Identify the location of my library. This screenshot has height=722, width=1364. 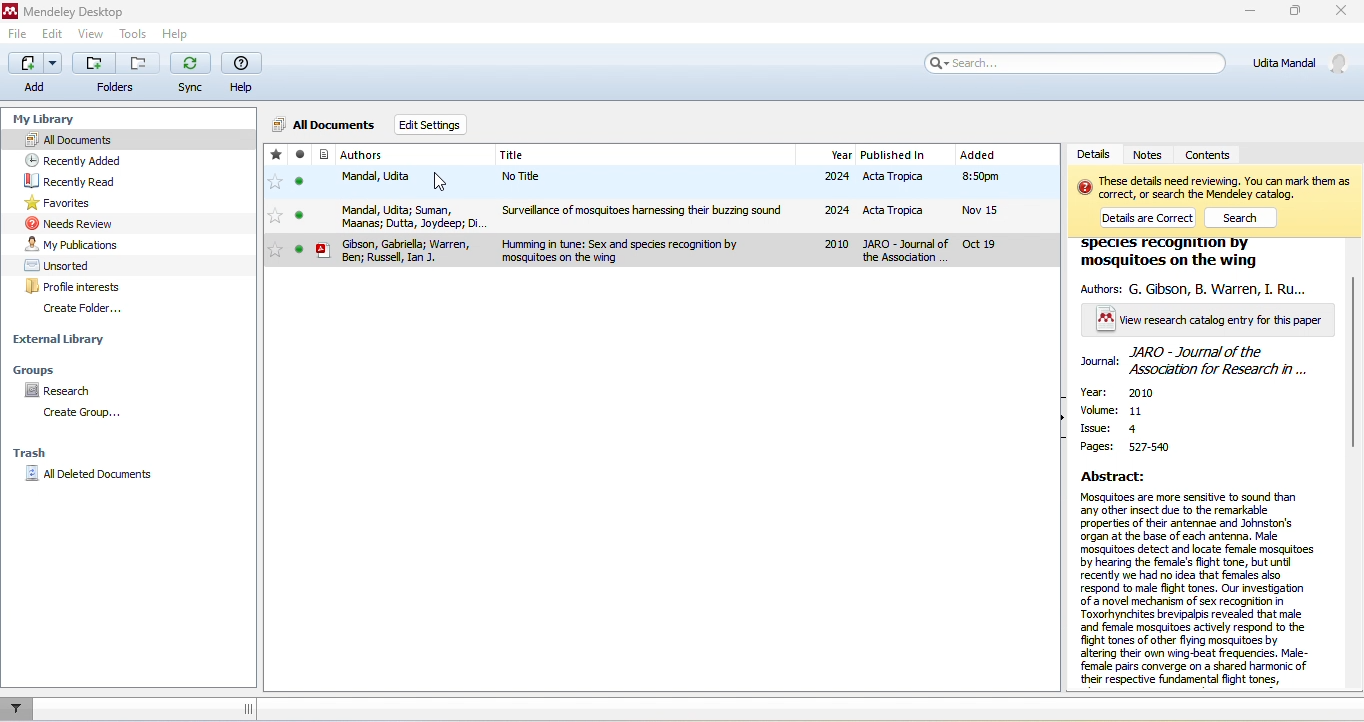
(52, 120).